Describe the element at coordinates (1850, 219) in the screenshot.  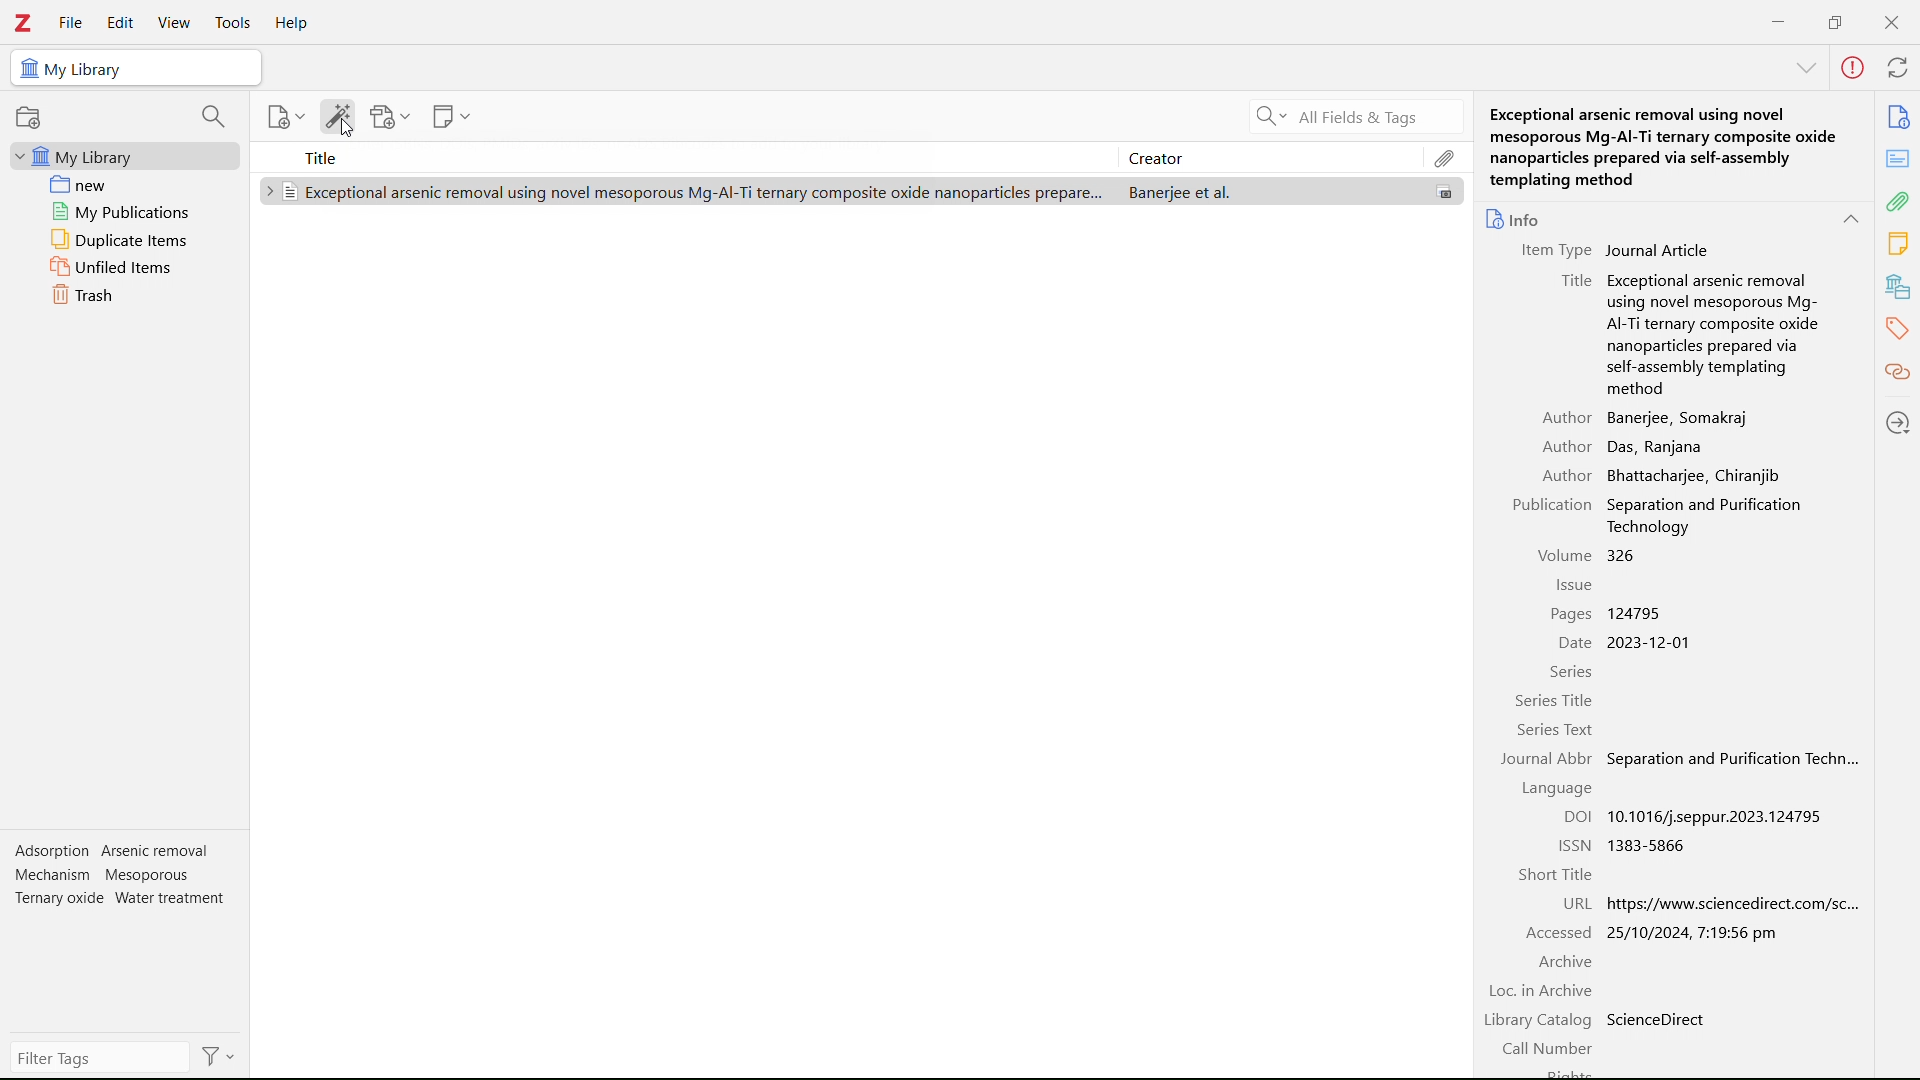
I see `collapse info` at that location.